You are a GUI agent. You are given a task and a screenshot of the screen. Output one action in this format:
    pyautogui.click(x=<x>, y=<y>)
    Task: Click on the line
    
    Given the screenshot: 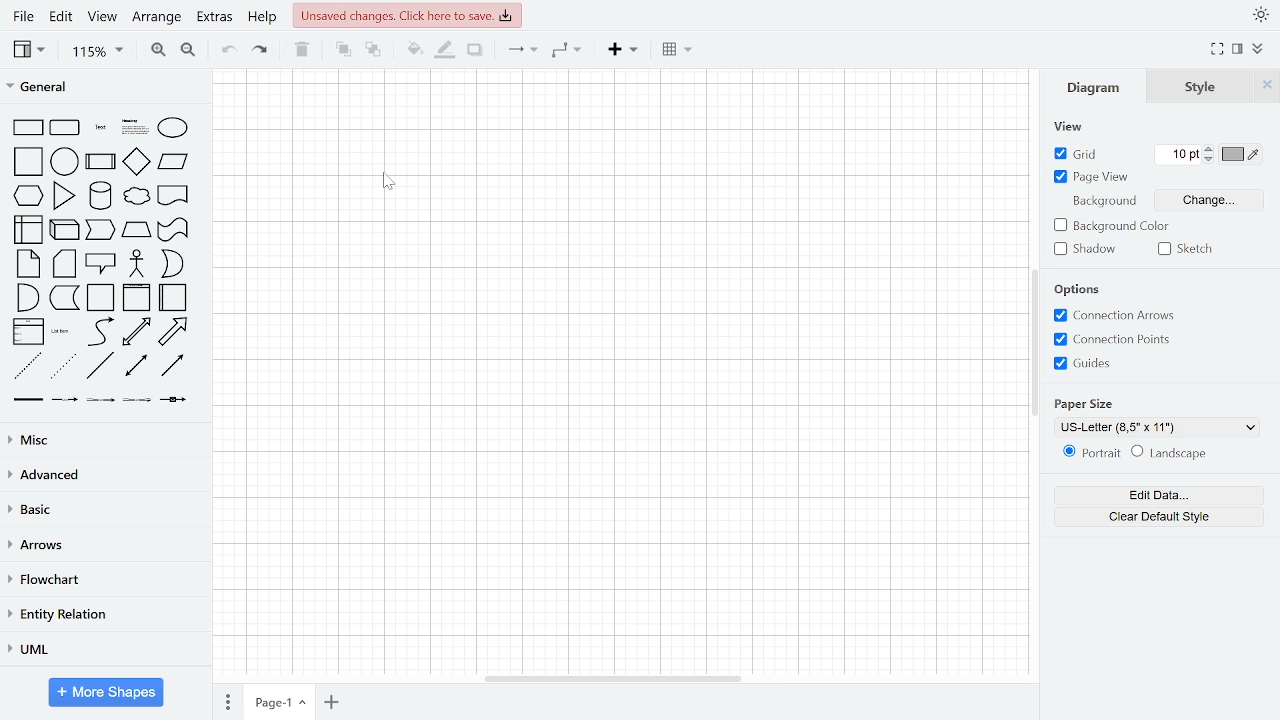 What is the action you would take?
    pyautogui.click(x=102, y=367)
    